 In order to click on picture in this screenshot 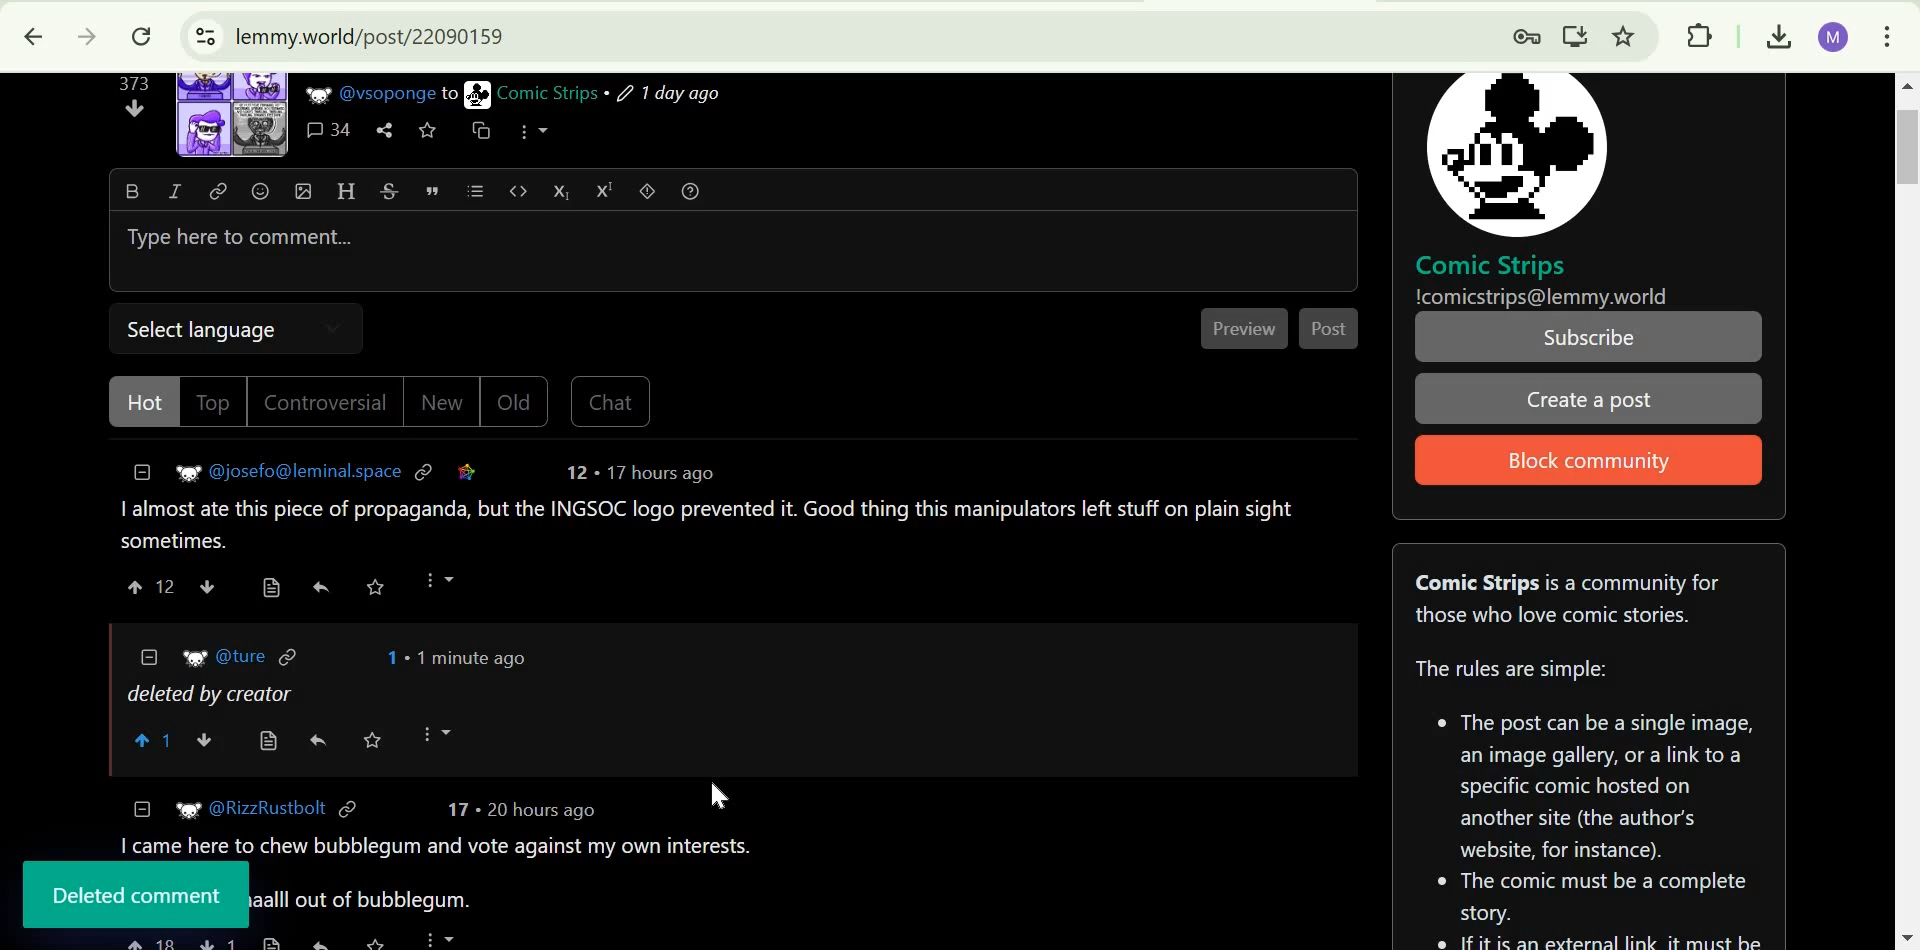, I will do `click(1515, 153)`.